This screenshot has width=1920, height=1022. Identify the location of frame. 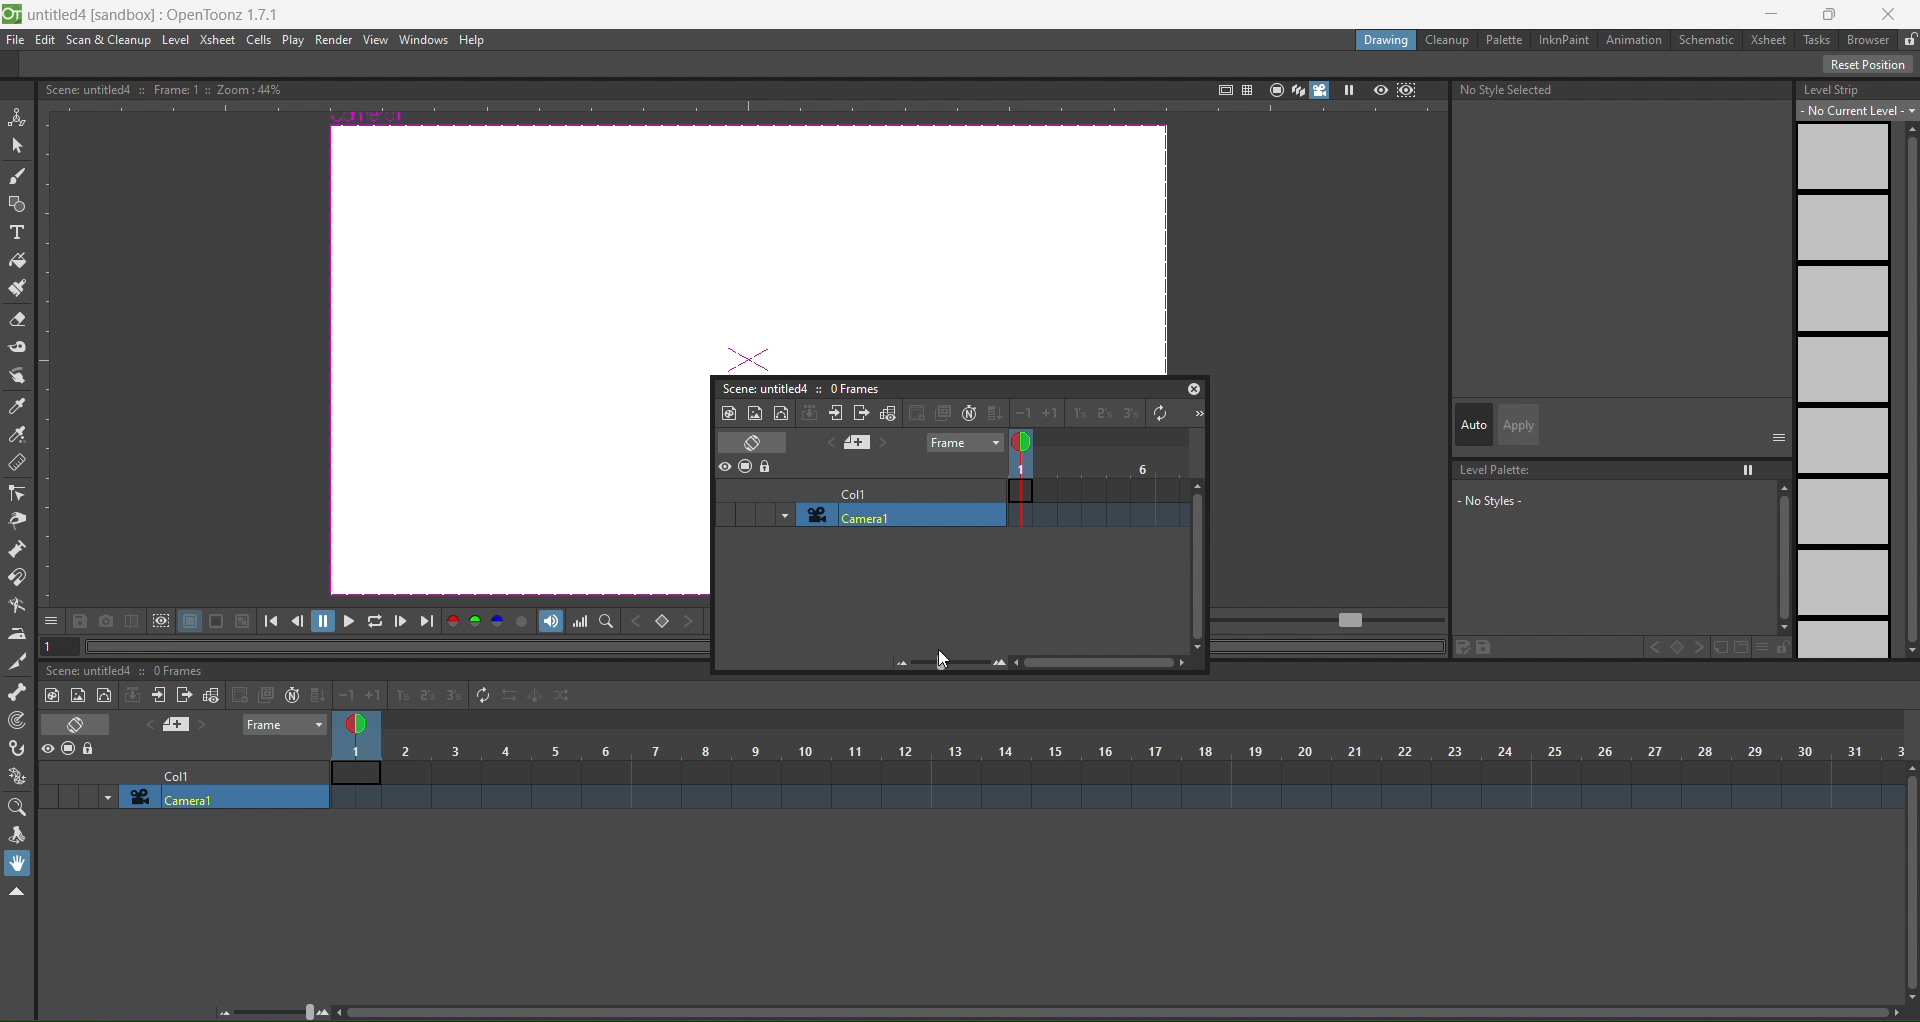
(286, 724).